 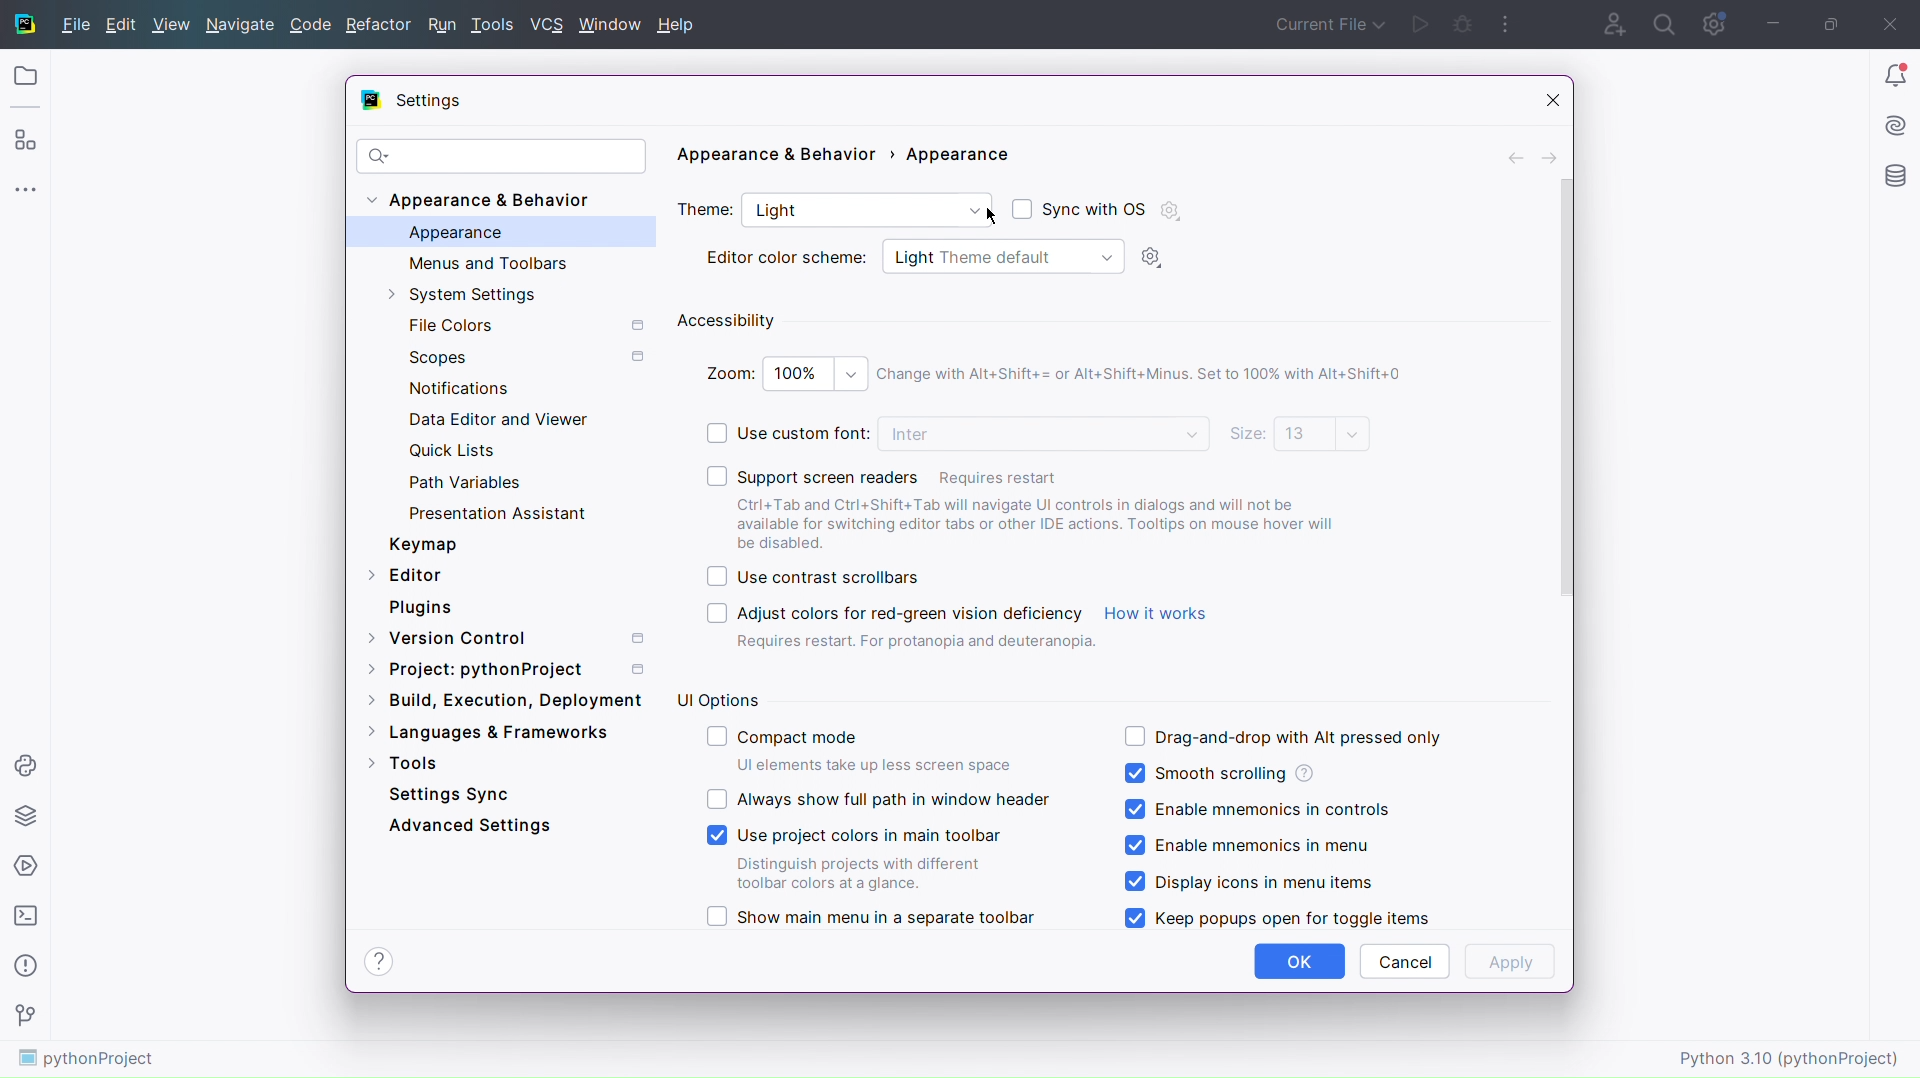 What do you see at coordinates (1300, 962) in the screenshot?
I see `OK` at bounding box center [1300, 962].